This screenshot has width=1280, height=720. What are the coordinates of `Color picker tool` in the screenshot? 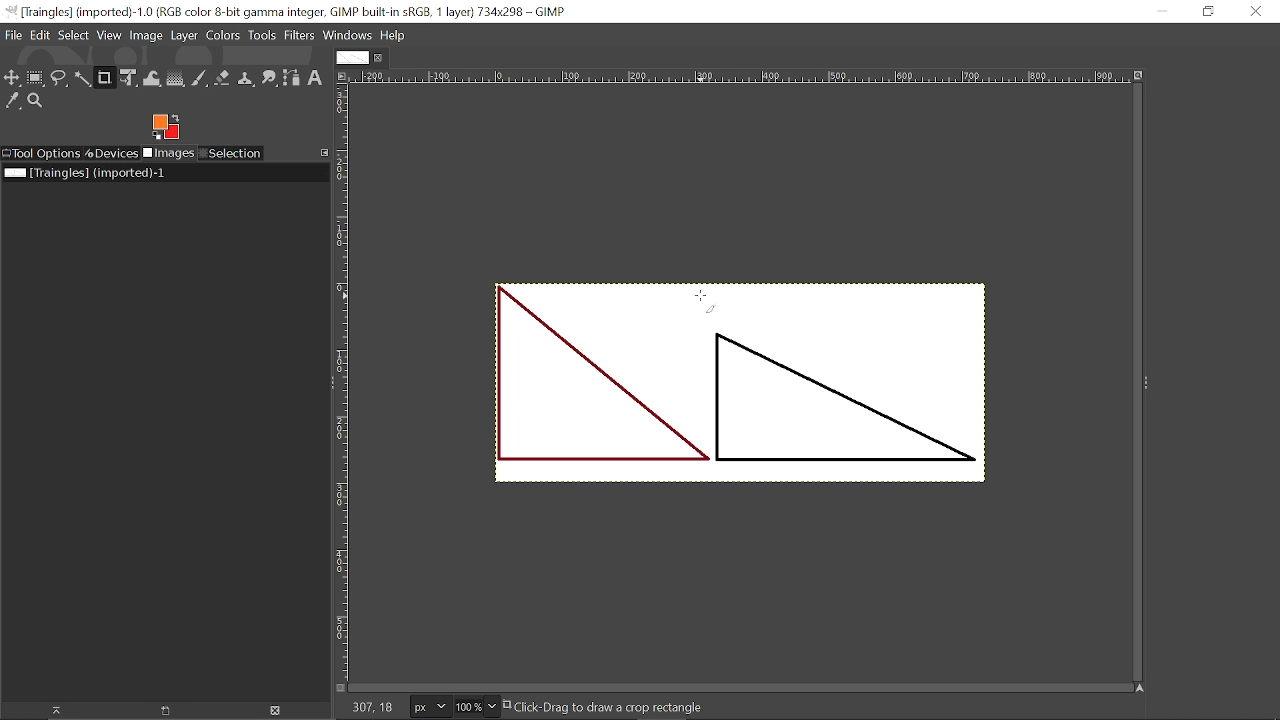 It's located at (13, 101).